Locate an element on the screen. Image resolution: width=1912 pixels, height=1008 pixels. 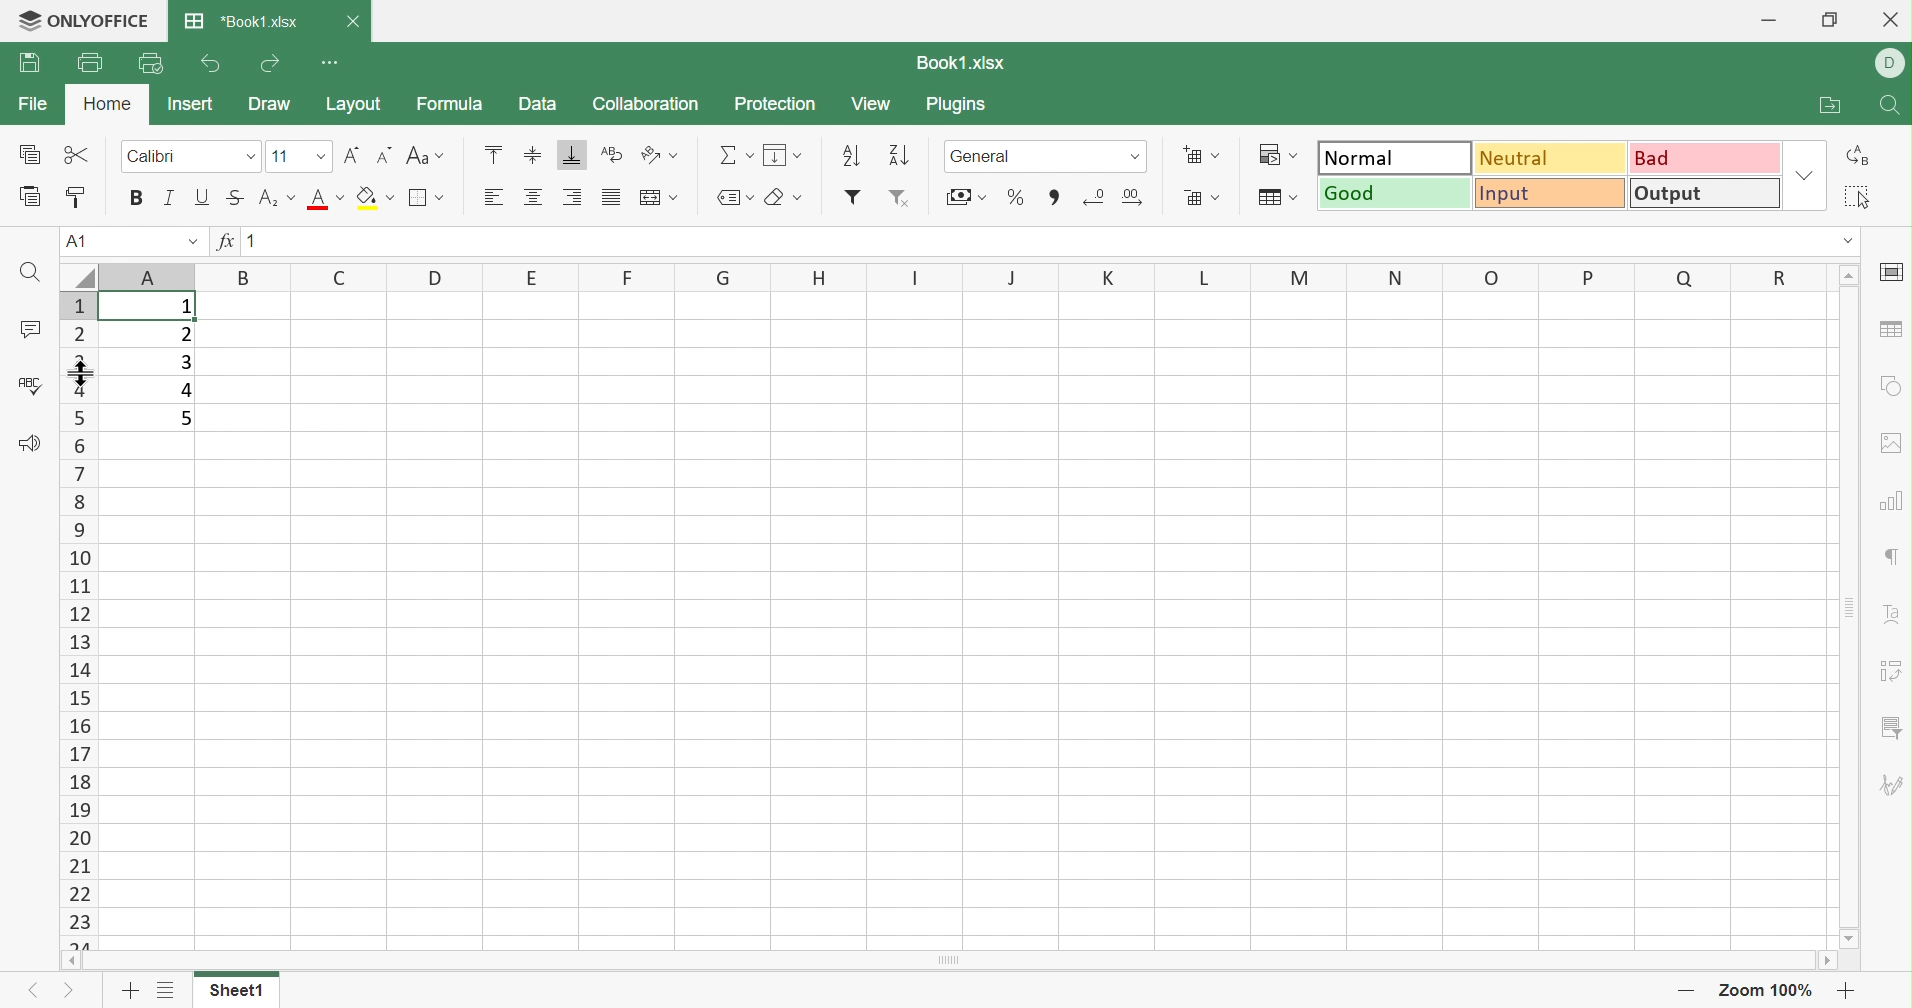
Drop Down is located at coordinates (798, 196).